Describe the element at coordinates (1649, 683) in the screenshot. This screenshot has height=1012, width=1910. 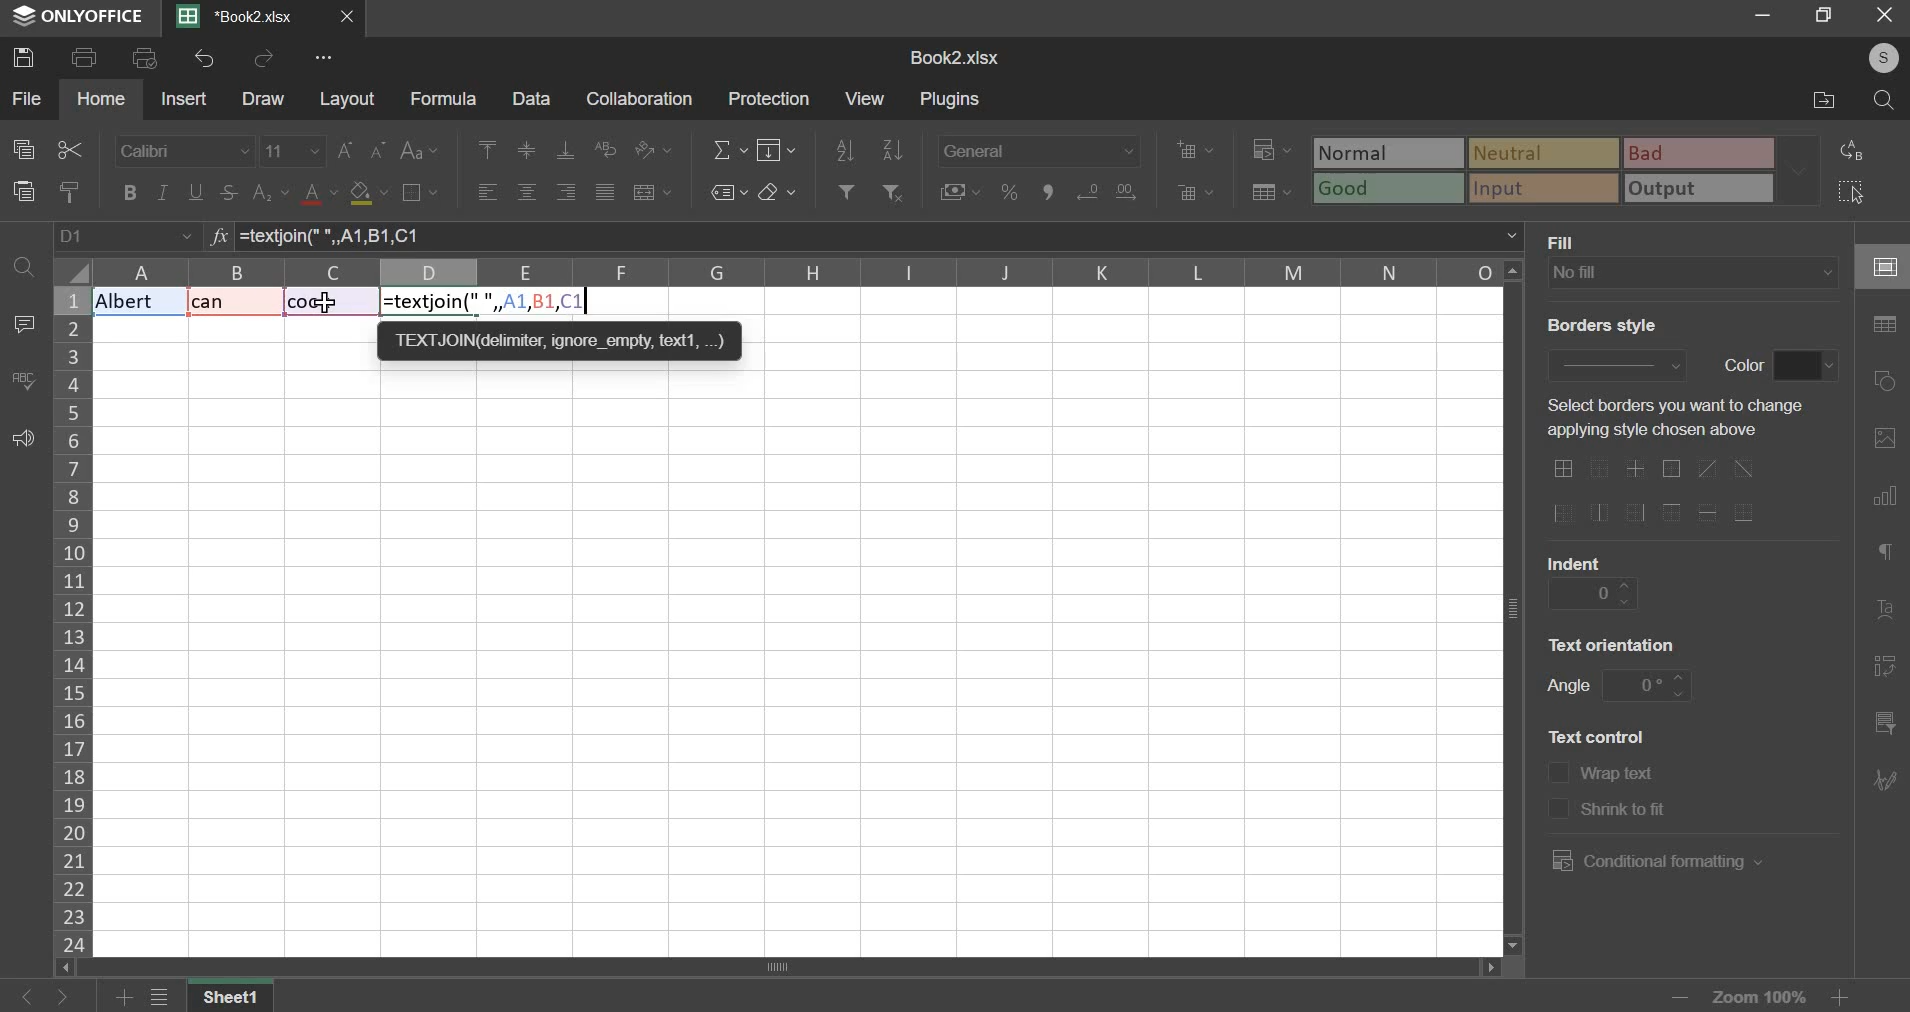
I see `angle` at that location.